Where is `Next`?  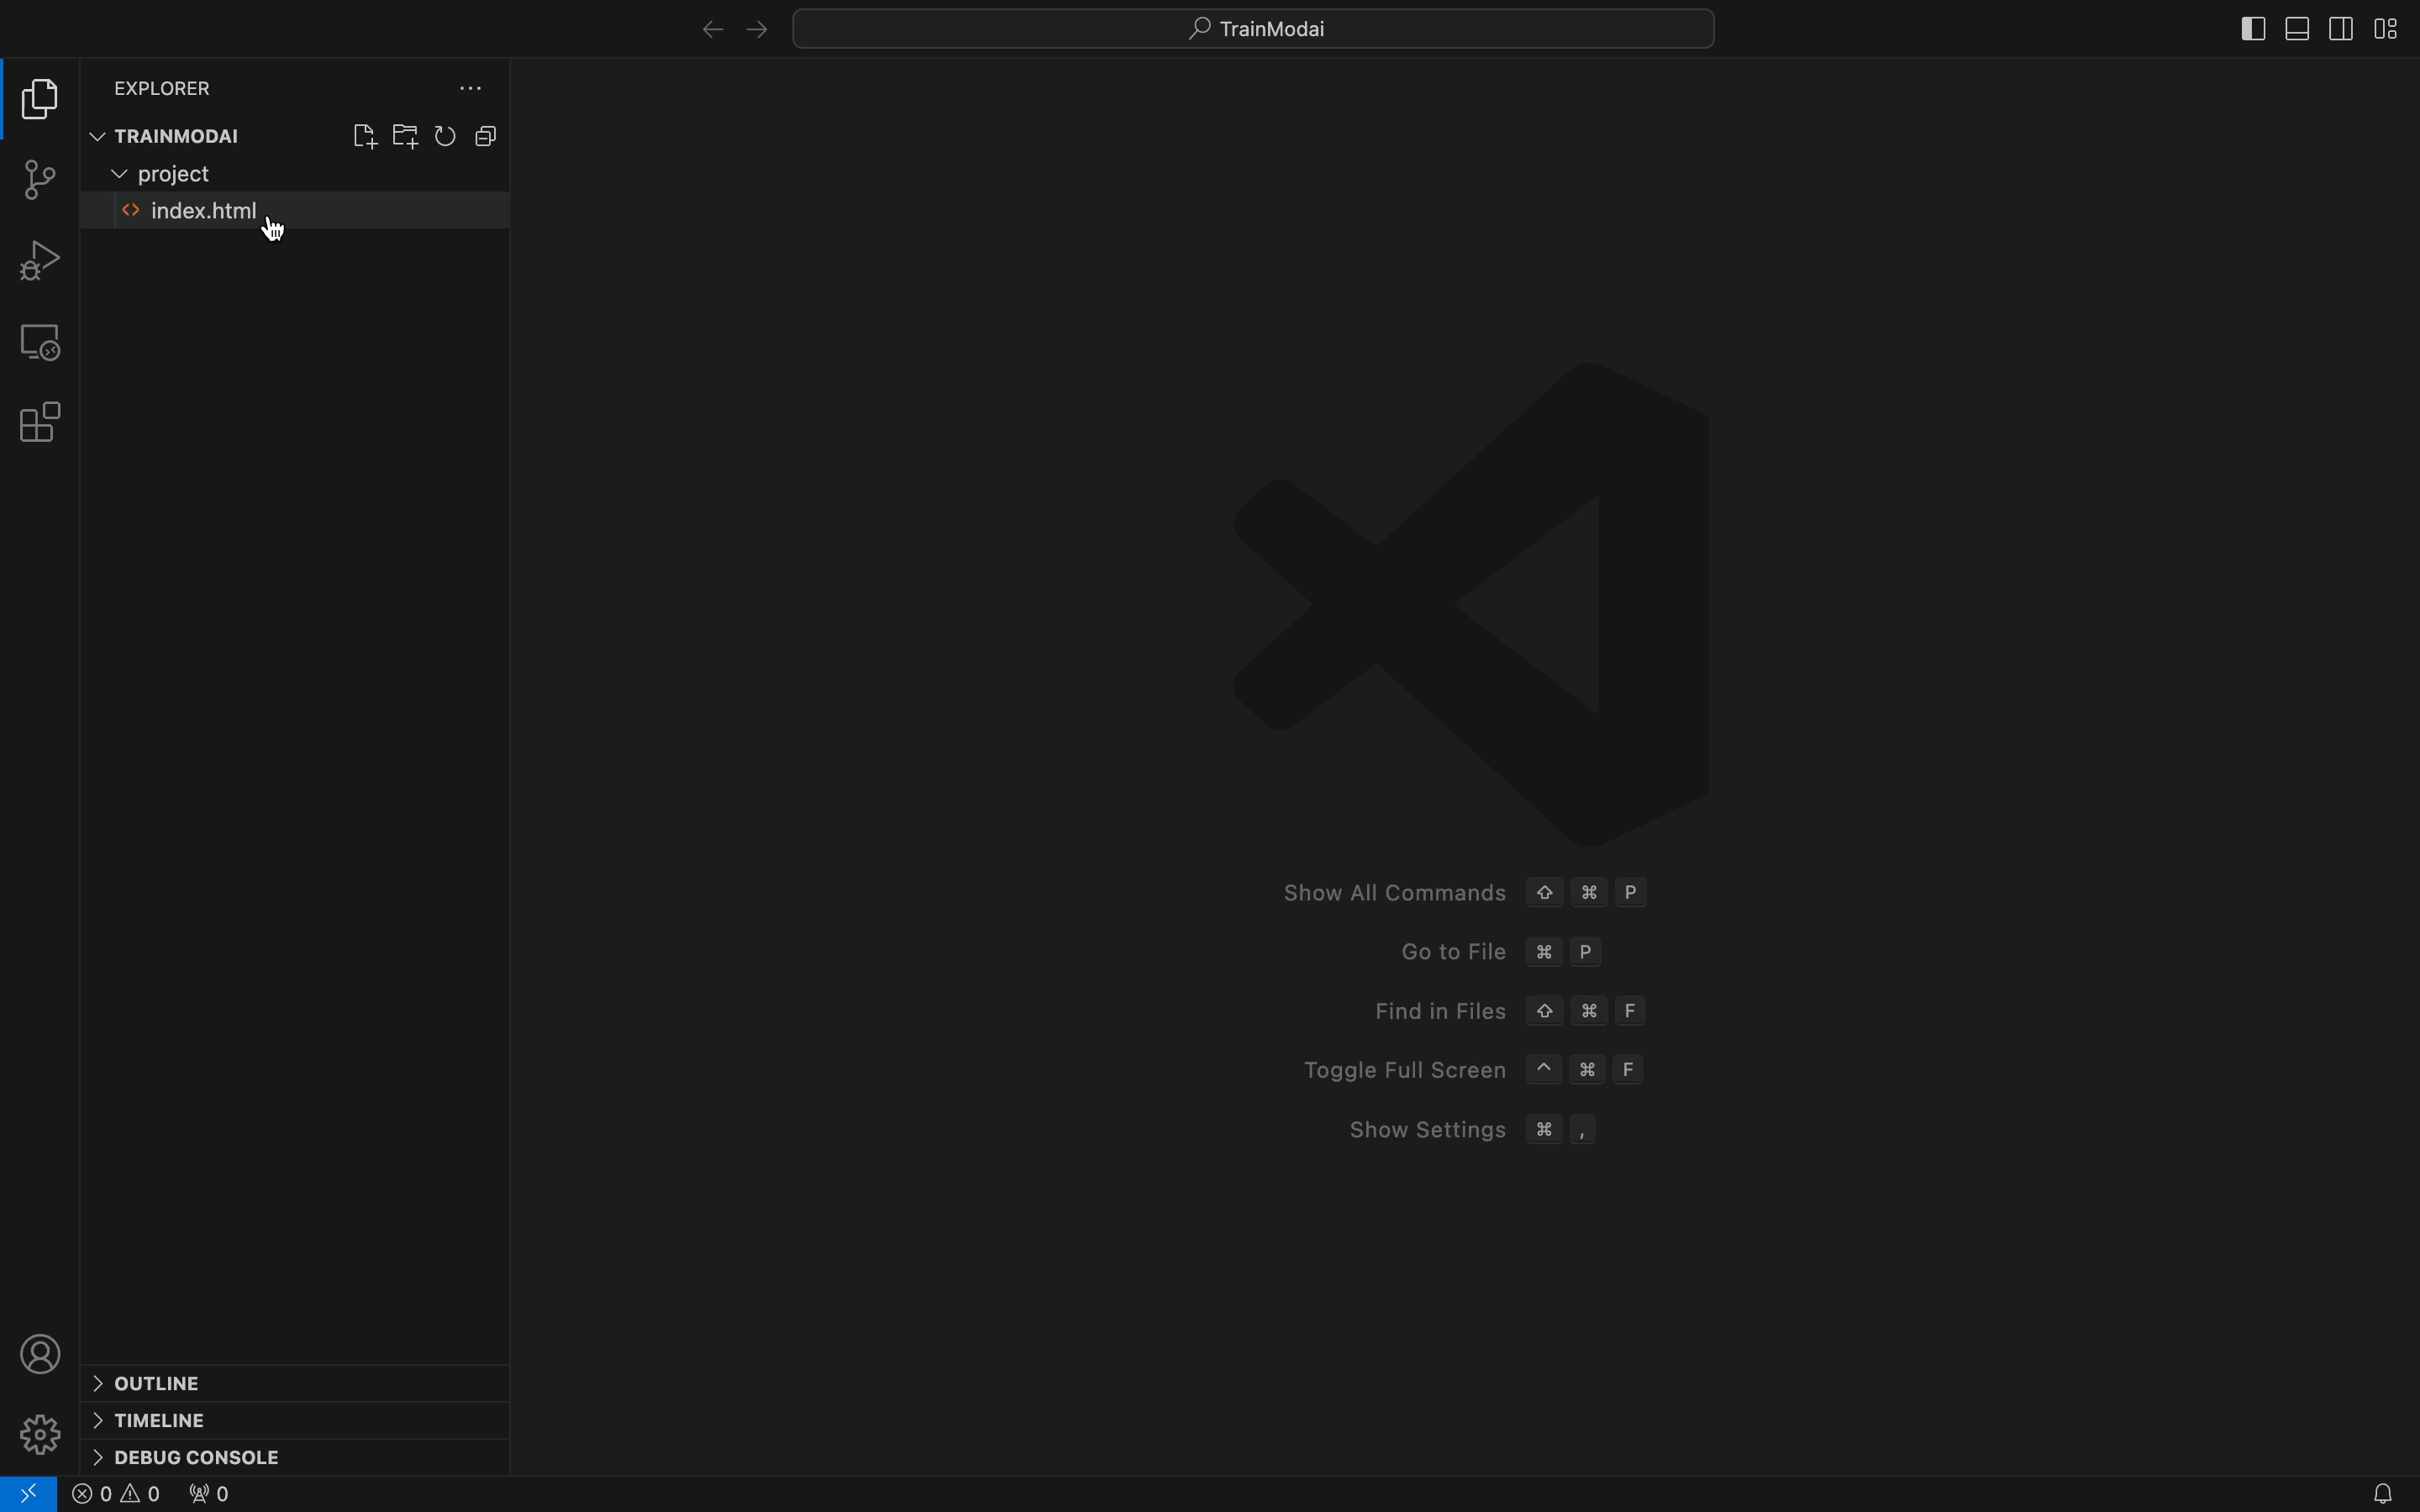
Next is located at coordinates (756, 30).